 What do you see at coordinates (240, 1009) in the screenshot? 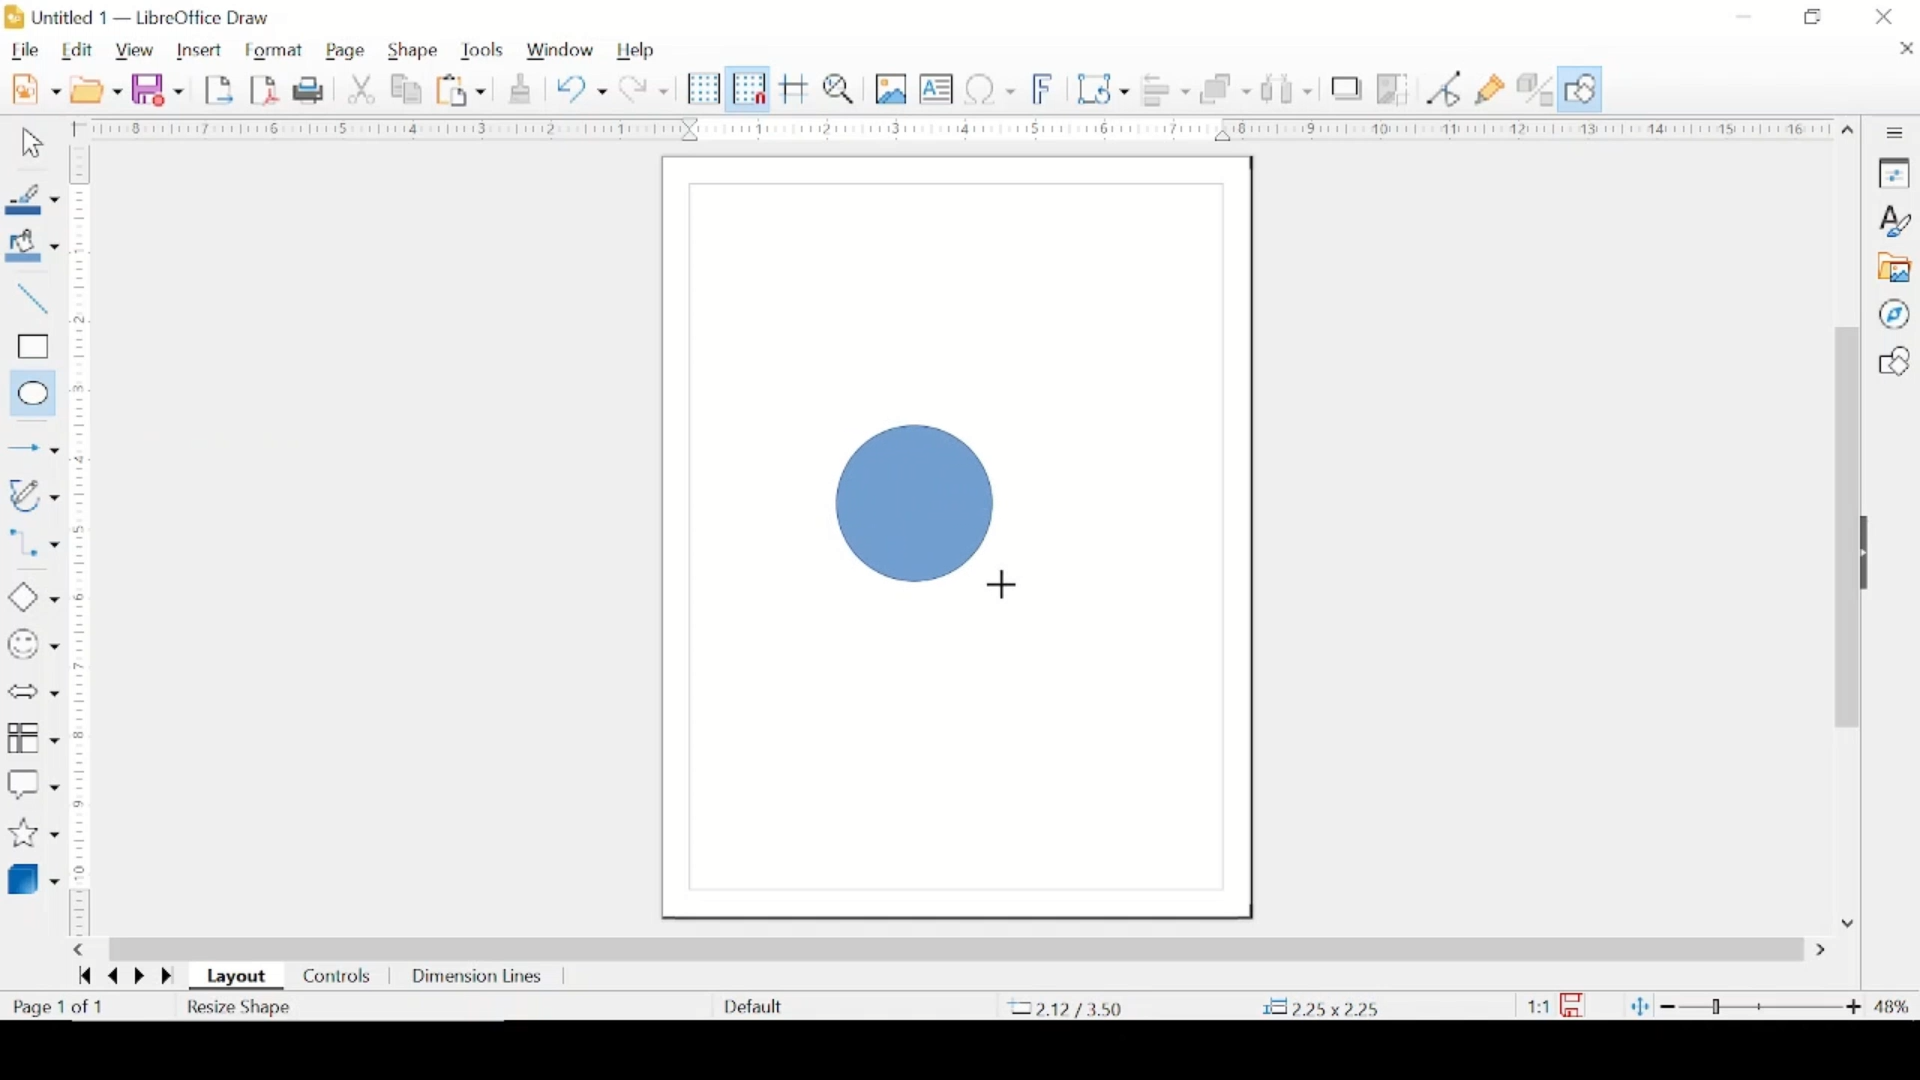
I see `resize shape` at bounding box center [240, 1009].